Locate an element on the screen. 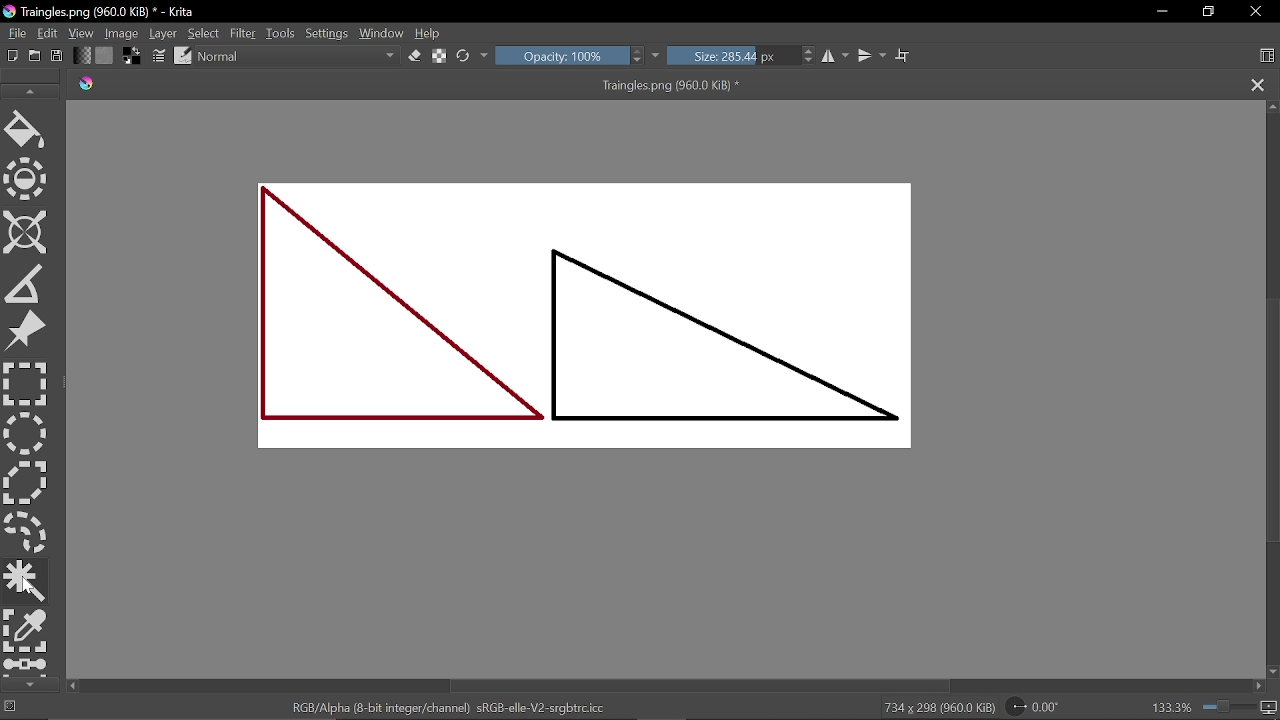  Layer is located at coordinates (164, 33).